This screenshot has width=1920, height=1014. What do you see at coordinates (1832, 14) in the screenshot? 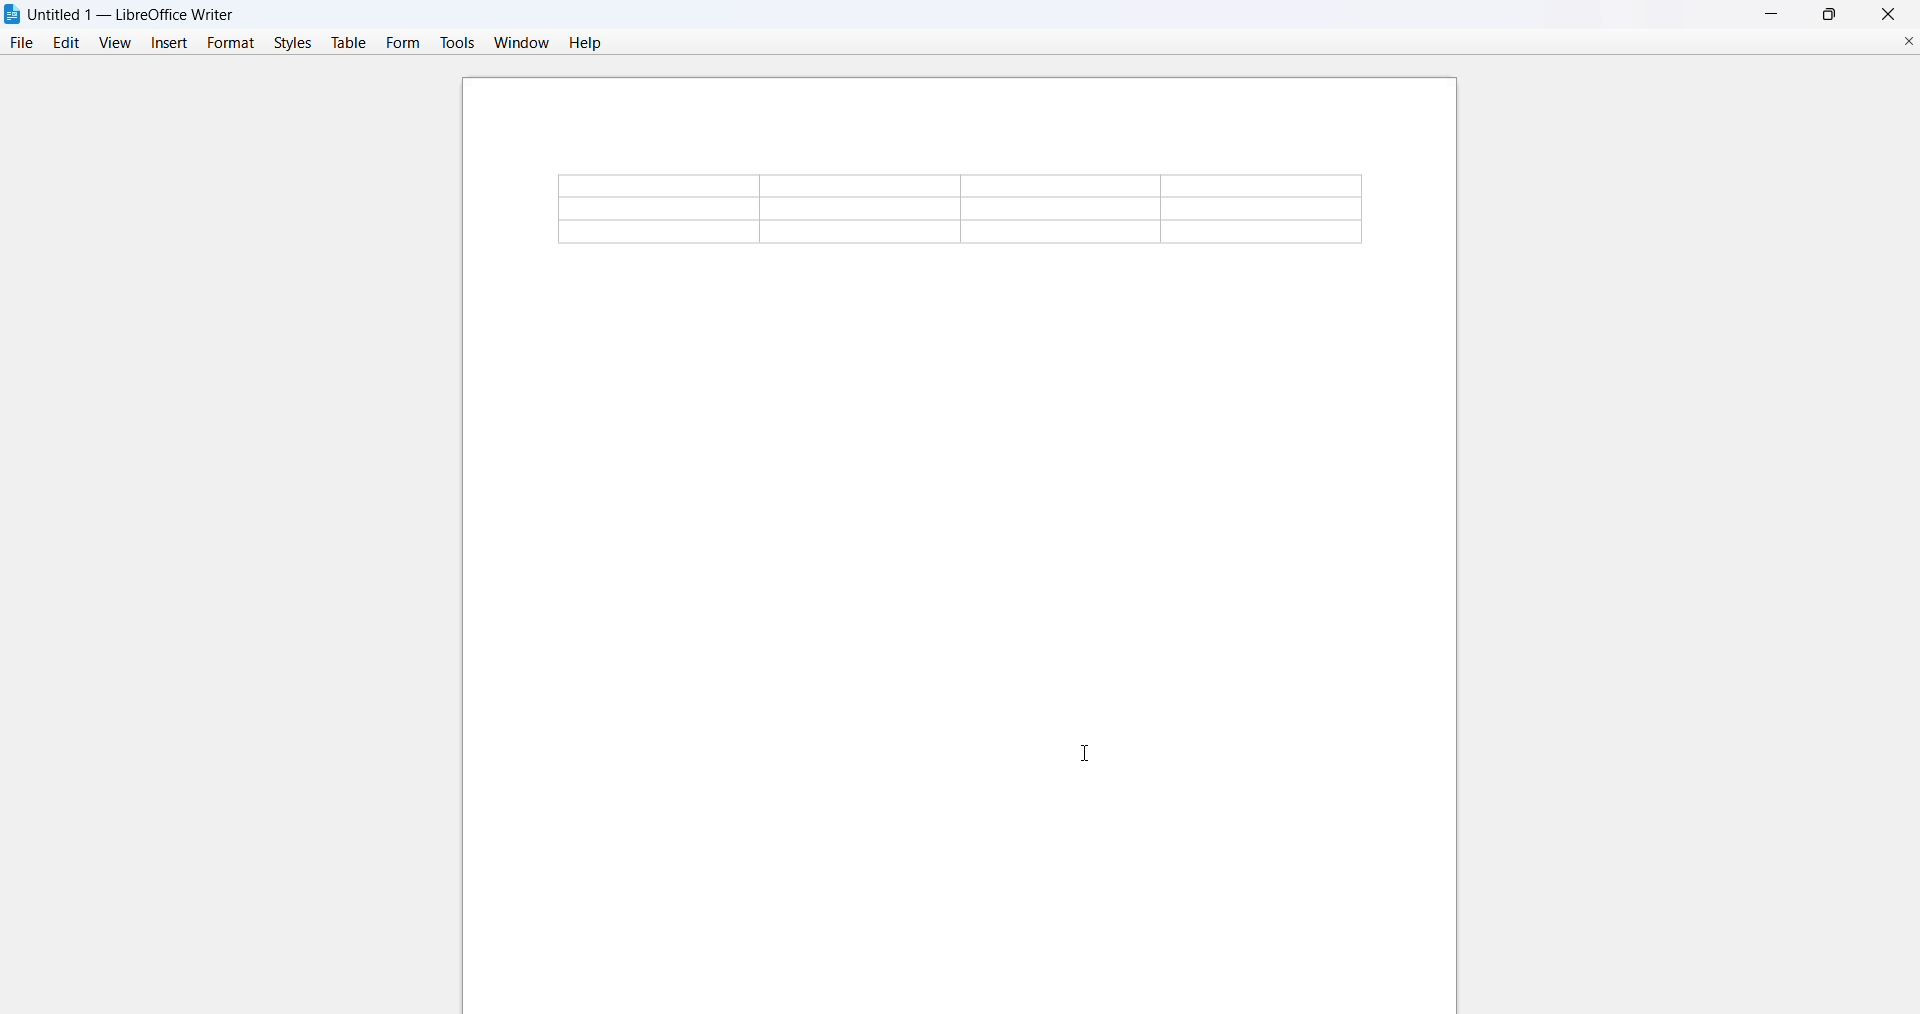
I see `maximize` at bounding box center [1832, 14].